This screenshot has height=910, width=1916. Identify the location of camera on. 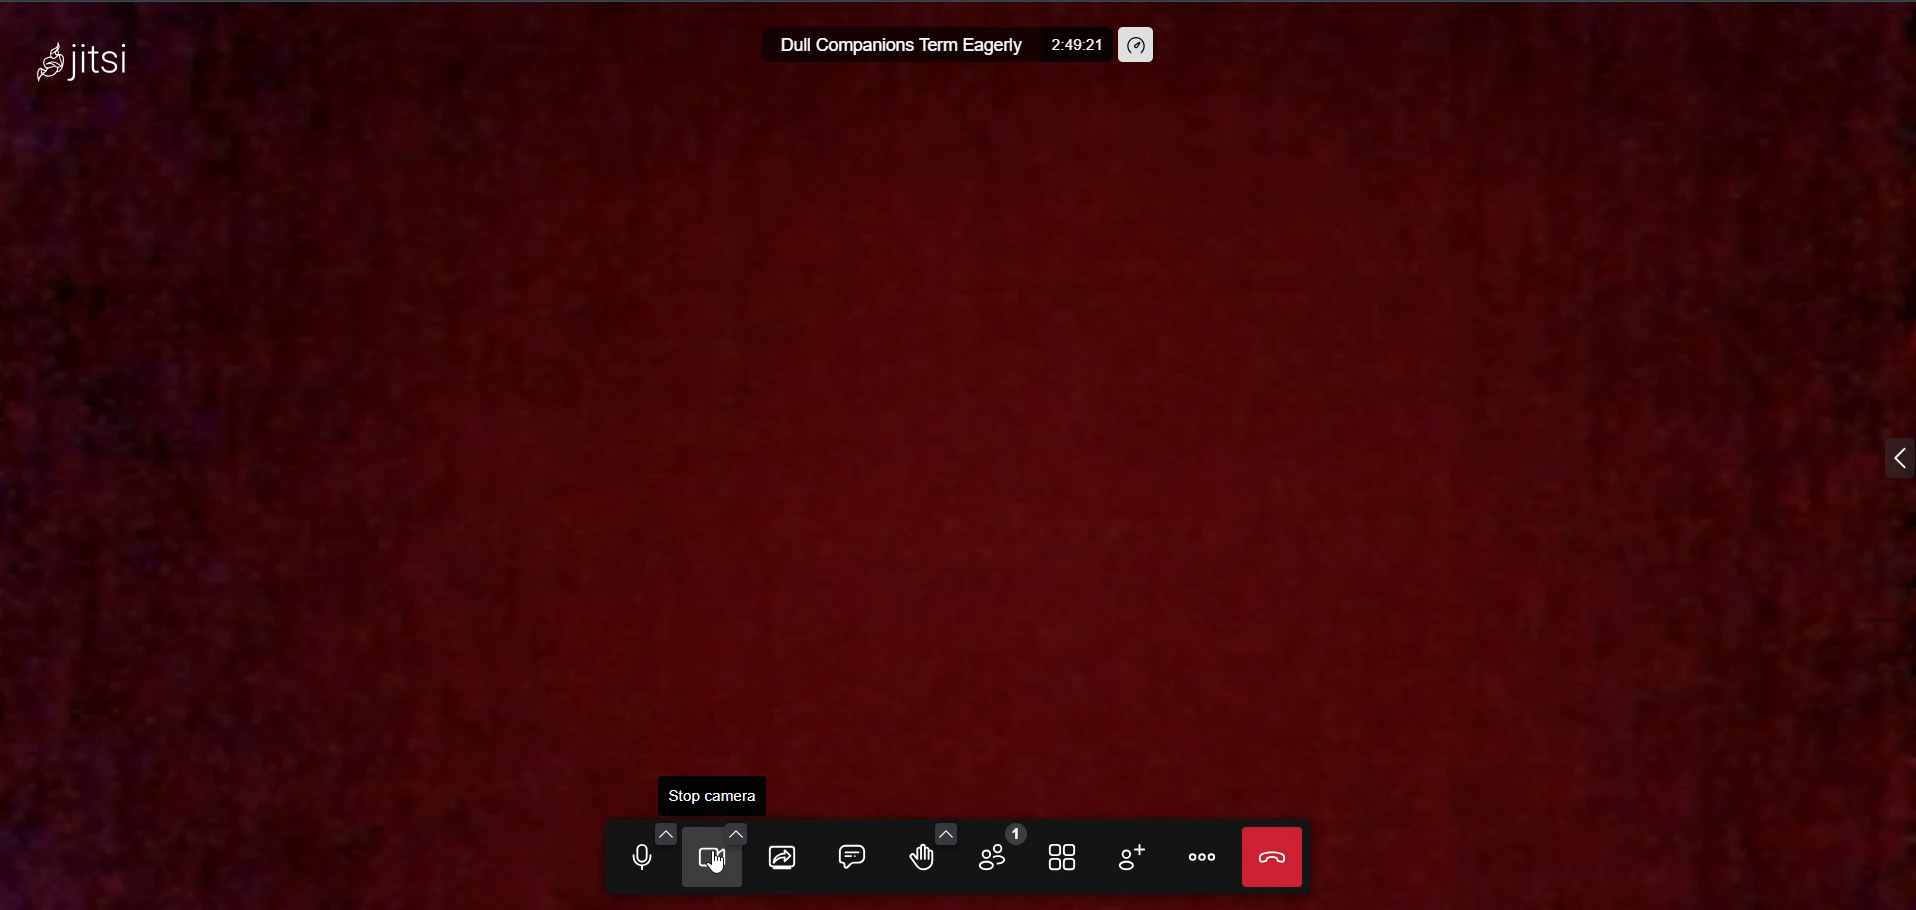
(706, 858).